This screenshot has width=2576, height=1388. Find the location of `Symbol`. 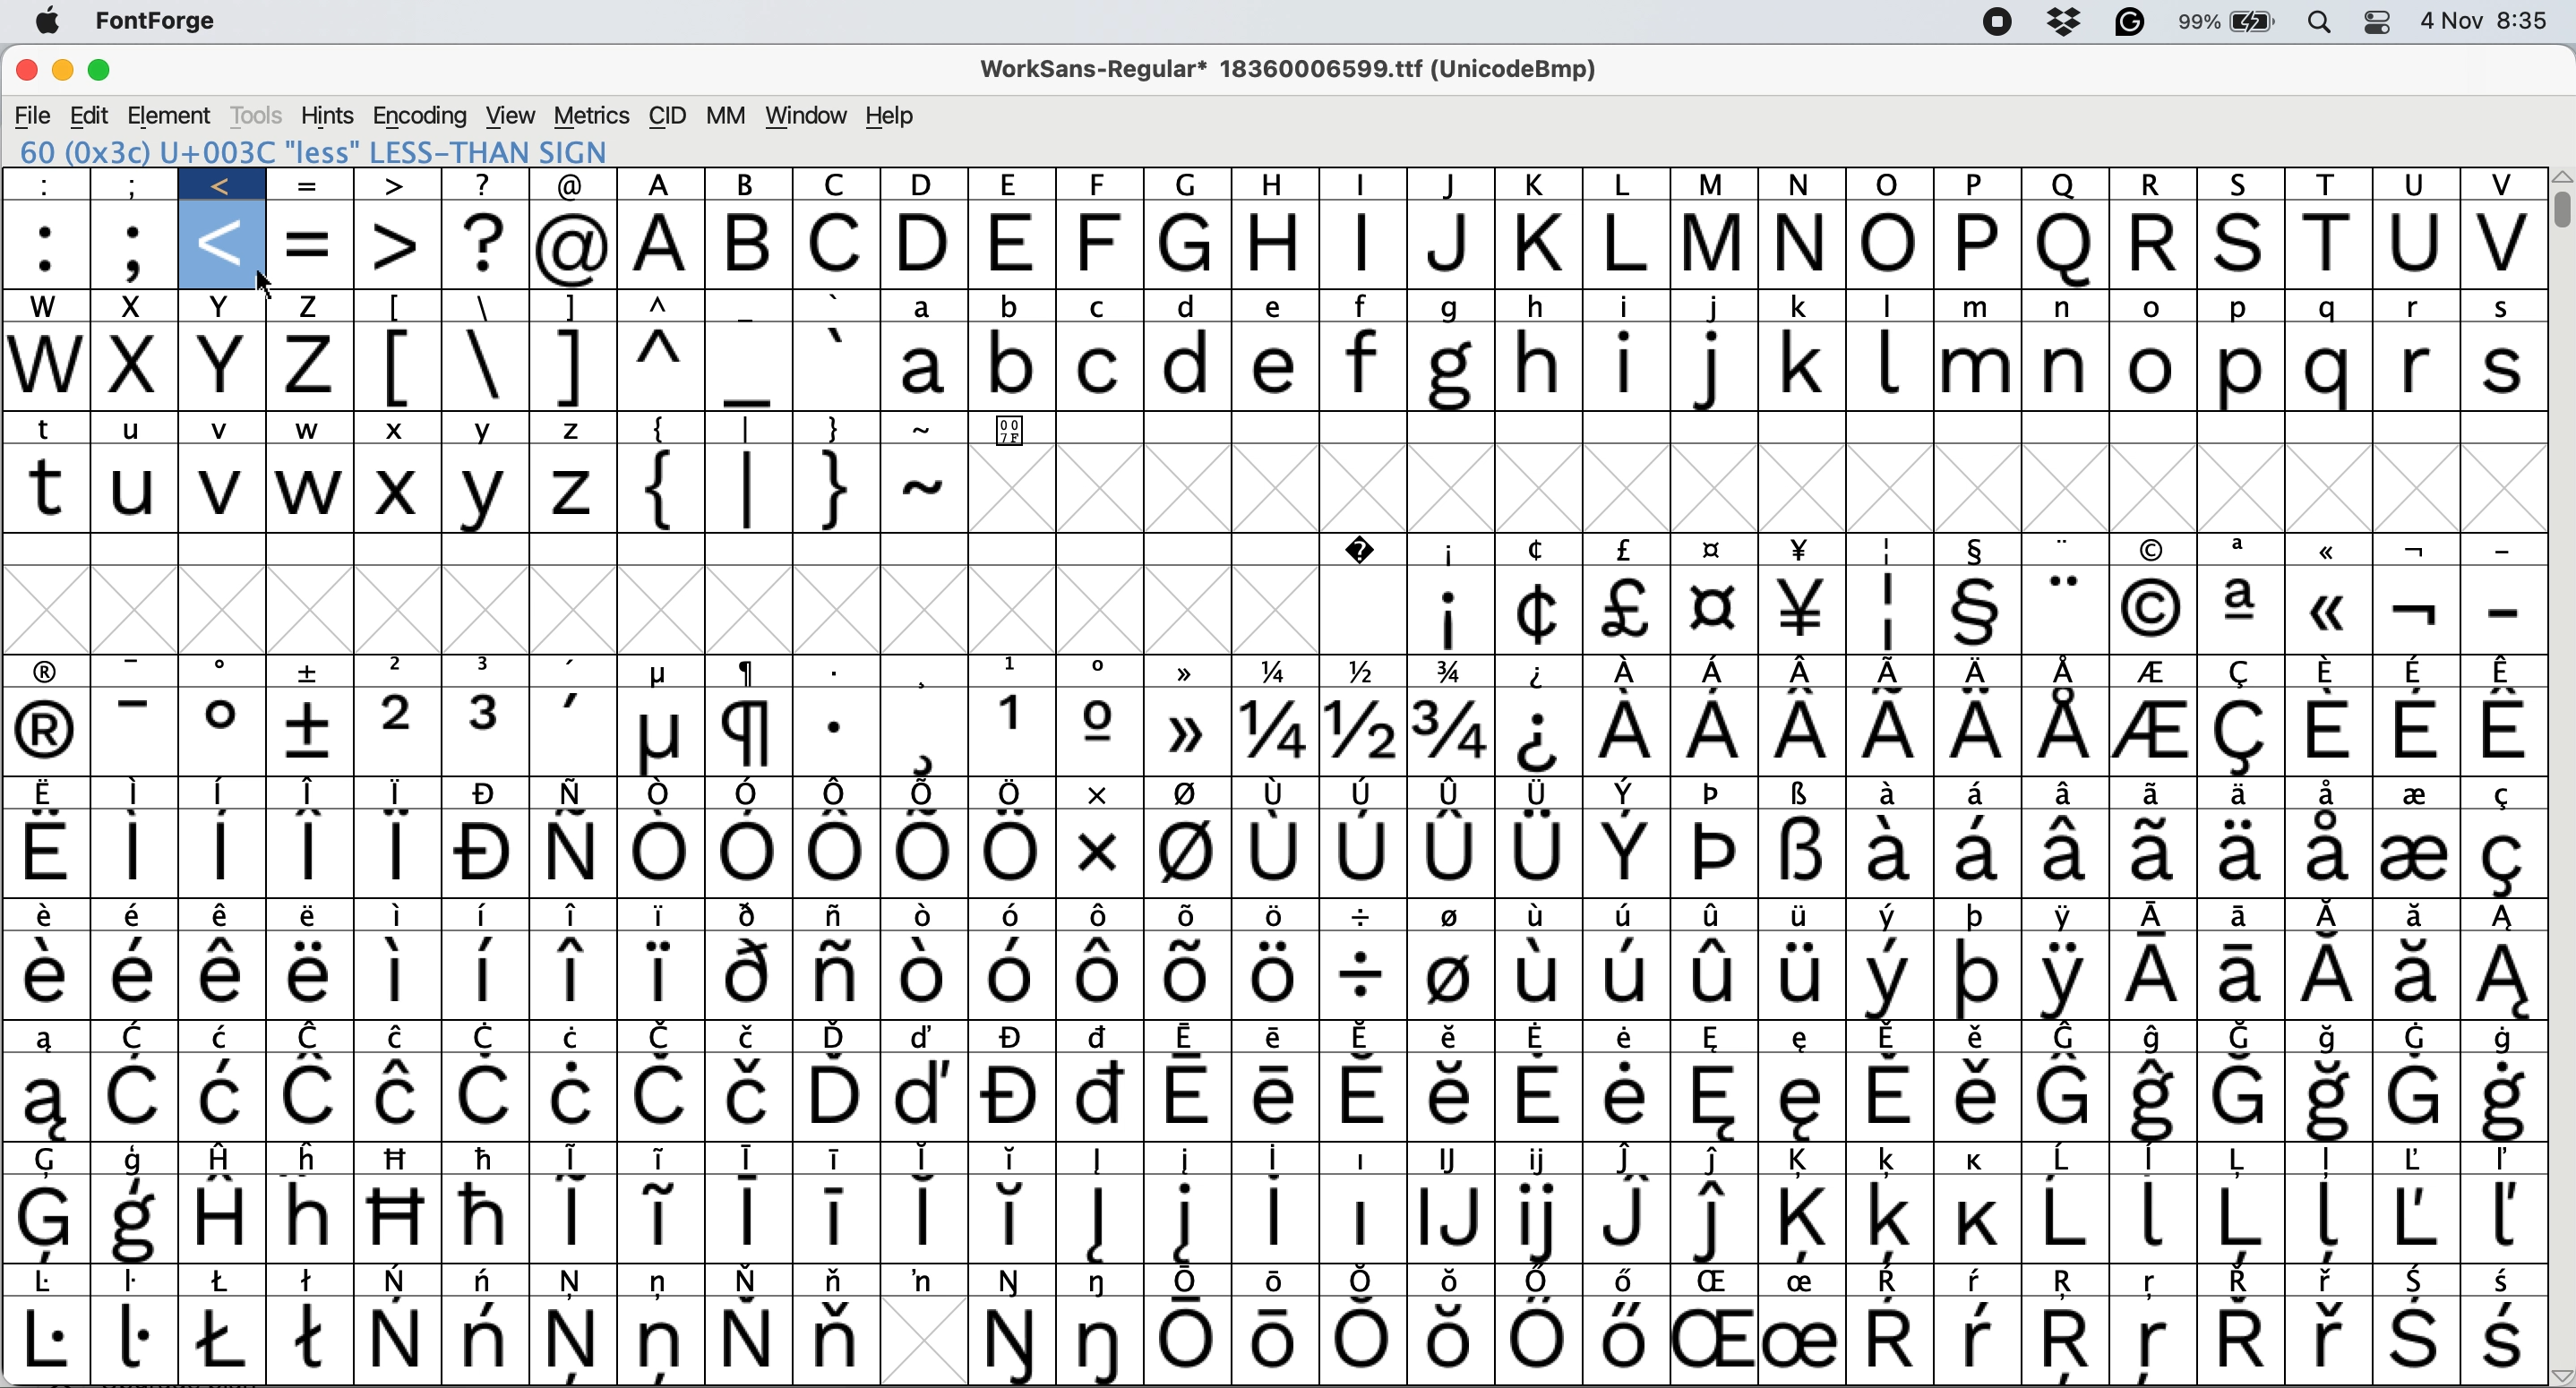

Symbol is located at coordinates (139, 1339).